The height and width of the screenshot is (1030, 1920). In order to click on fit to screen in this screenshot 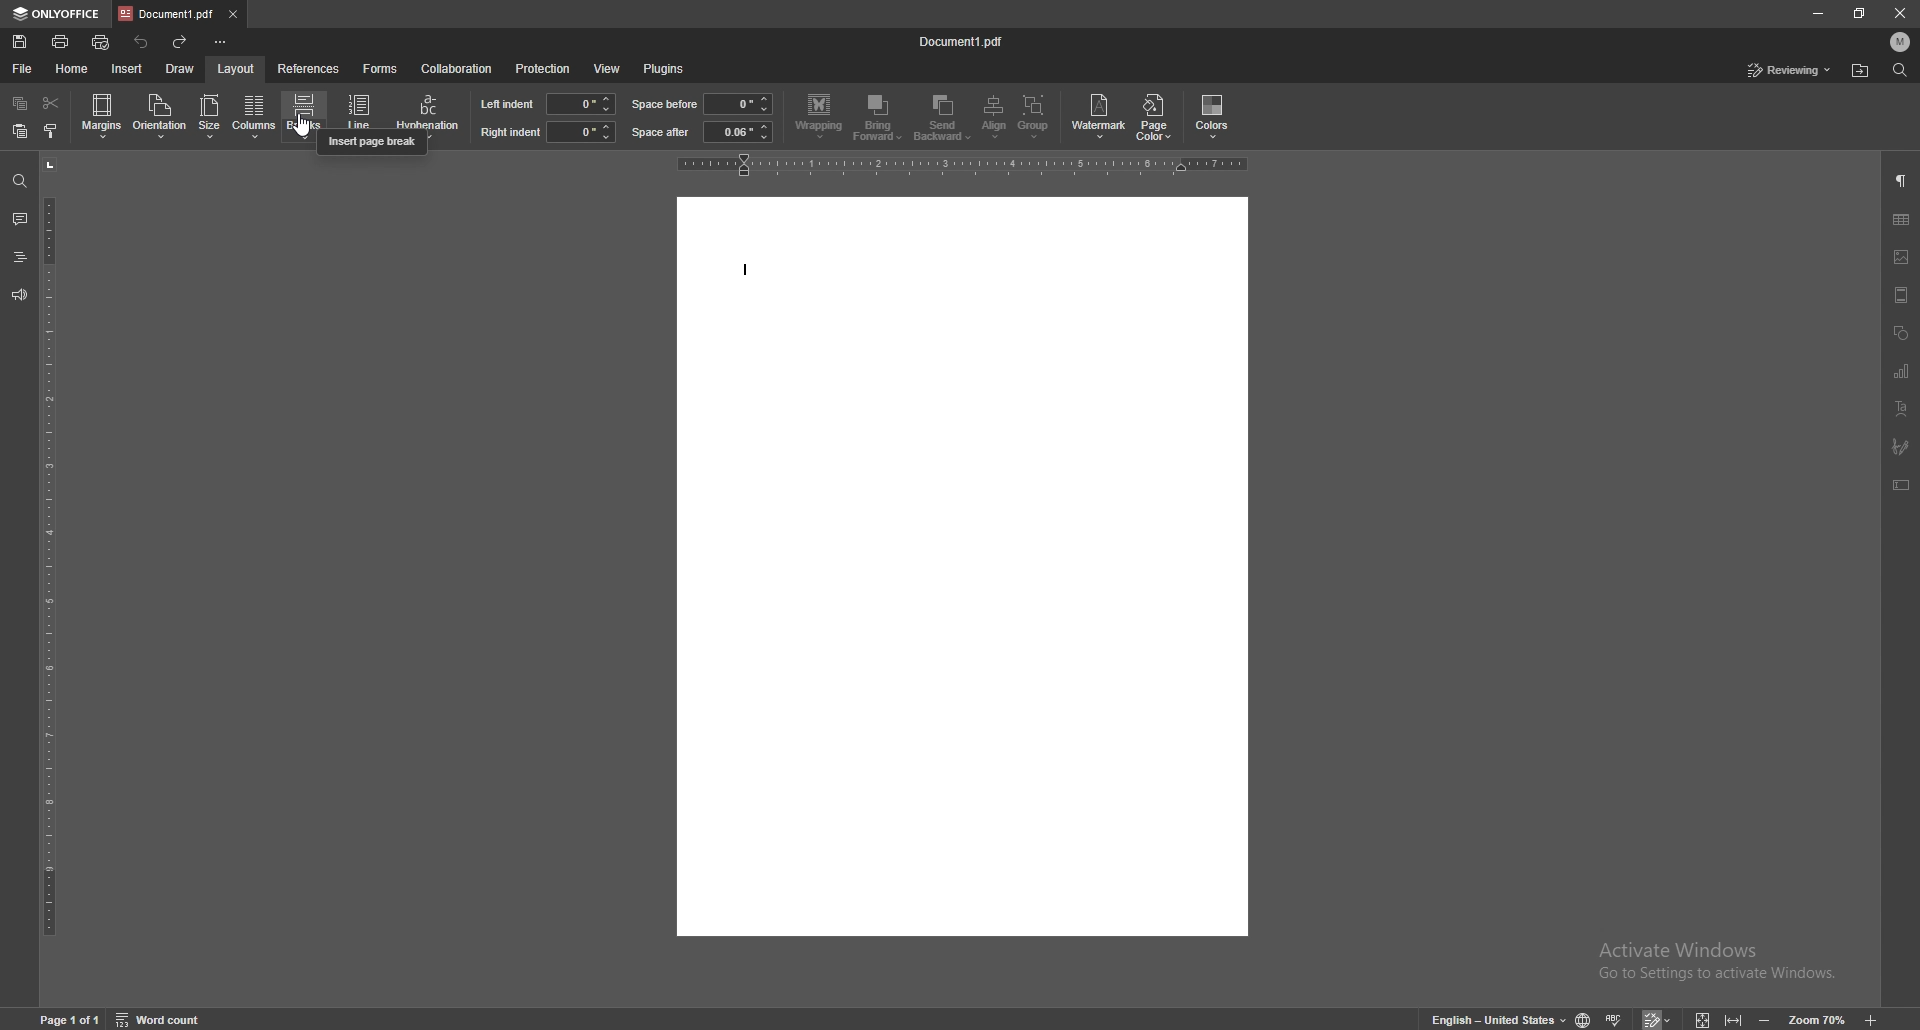, I will do `click(1699, 1017)`.